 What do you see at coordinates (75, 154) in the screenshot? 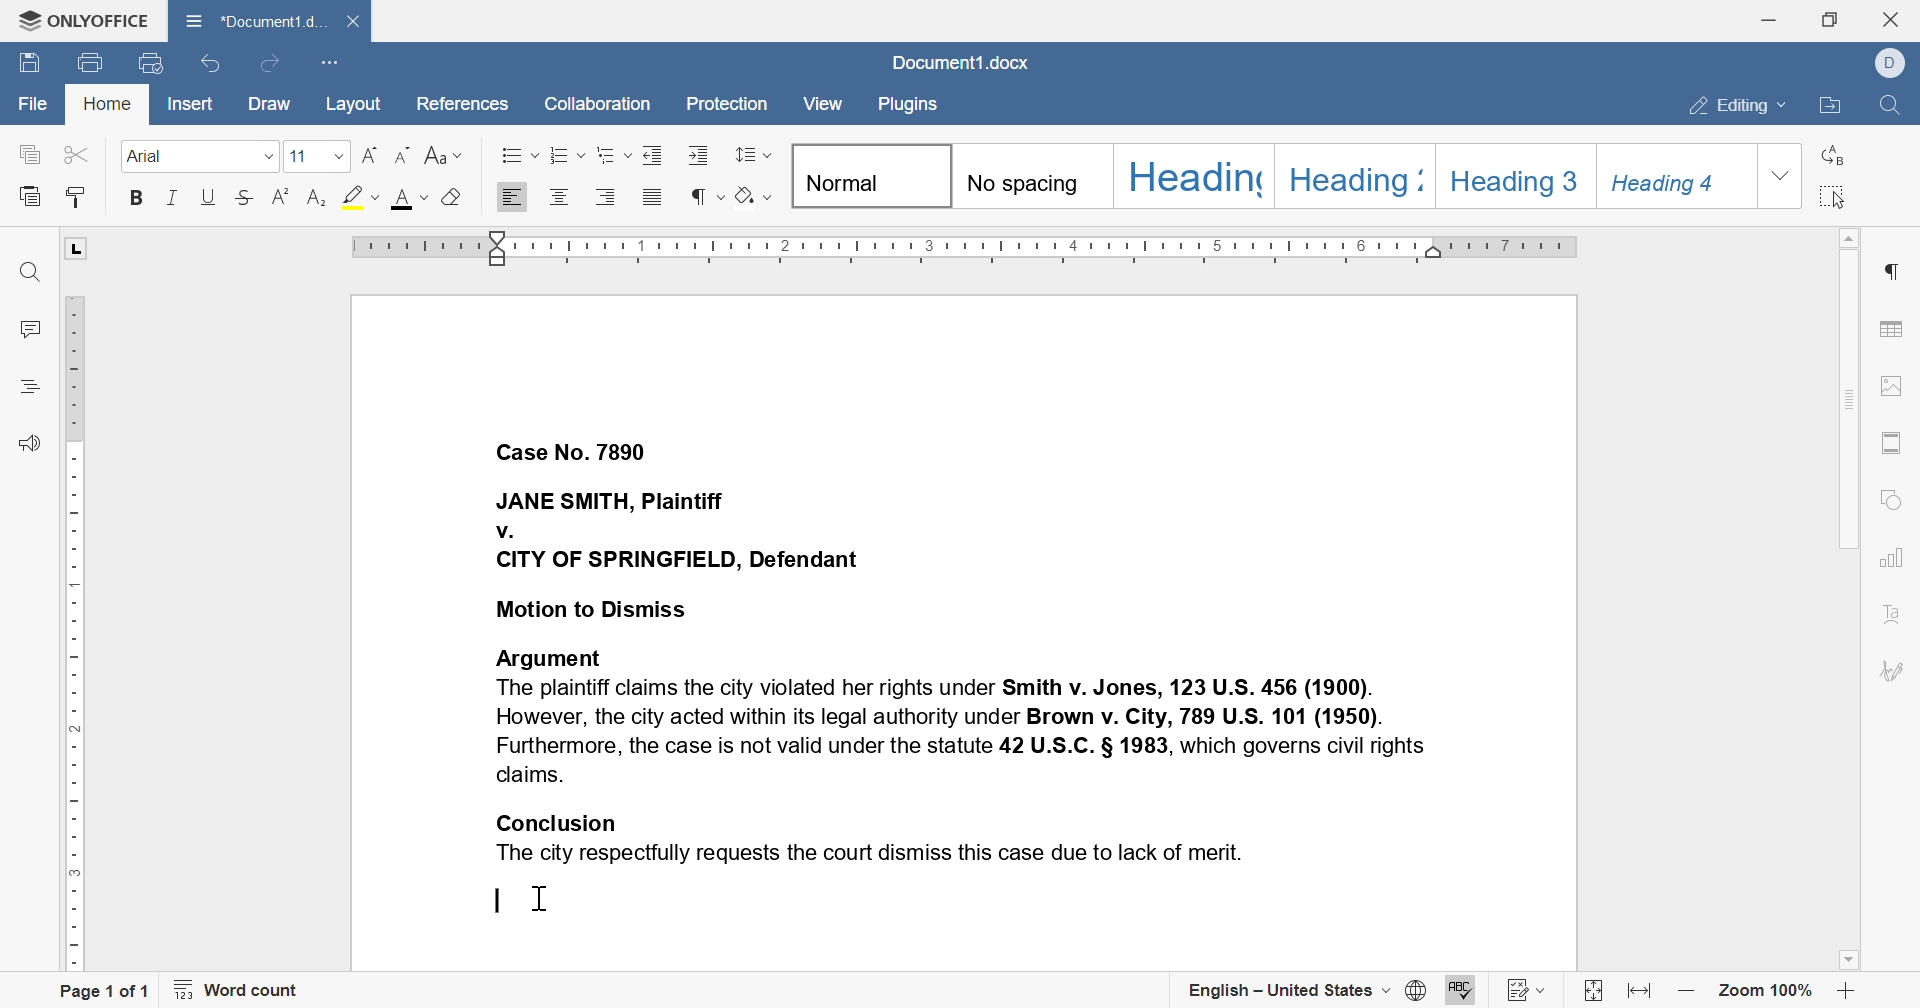
I see `cut` at bounding box center [75, 154].